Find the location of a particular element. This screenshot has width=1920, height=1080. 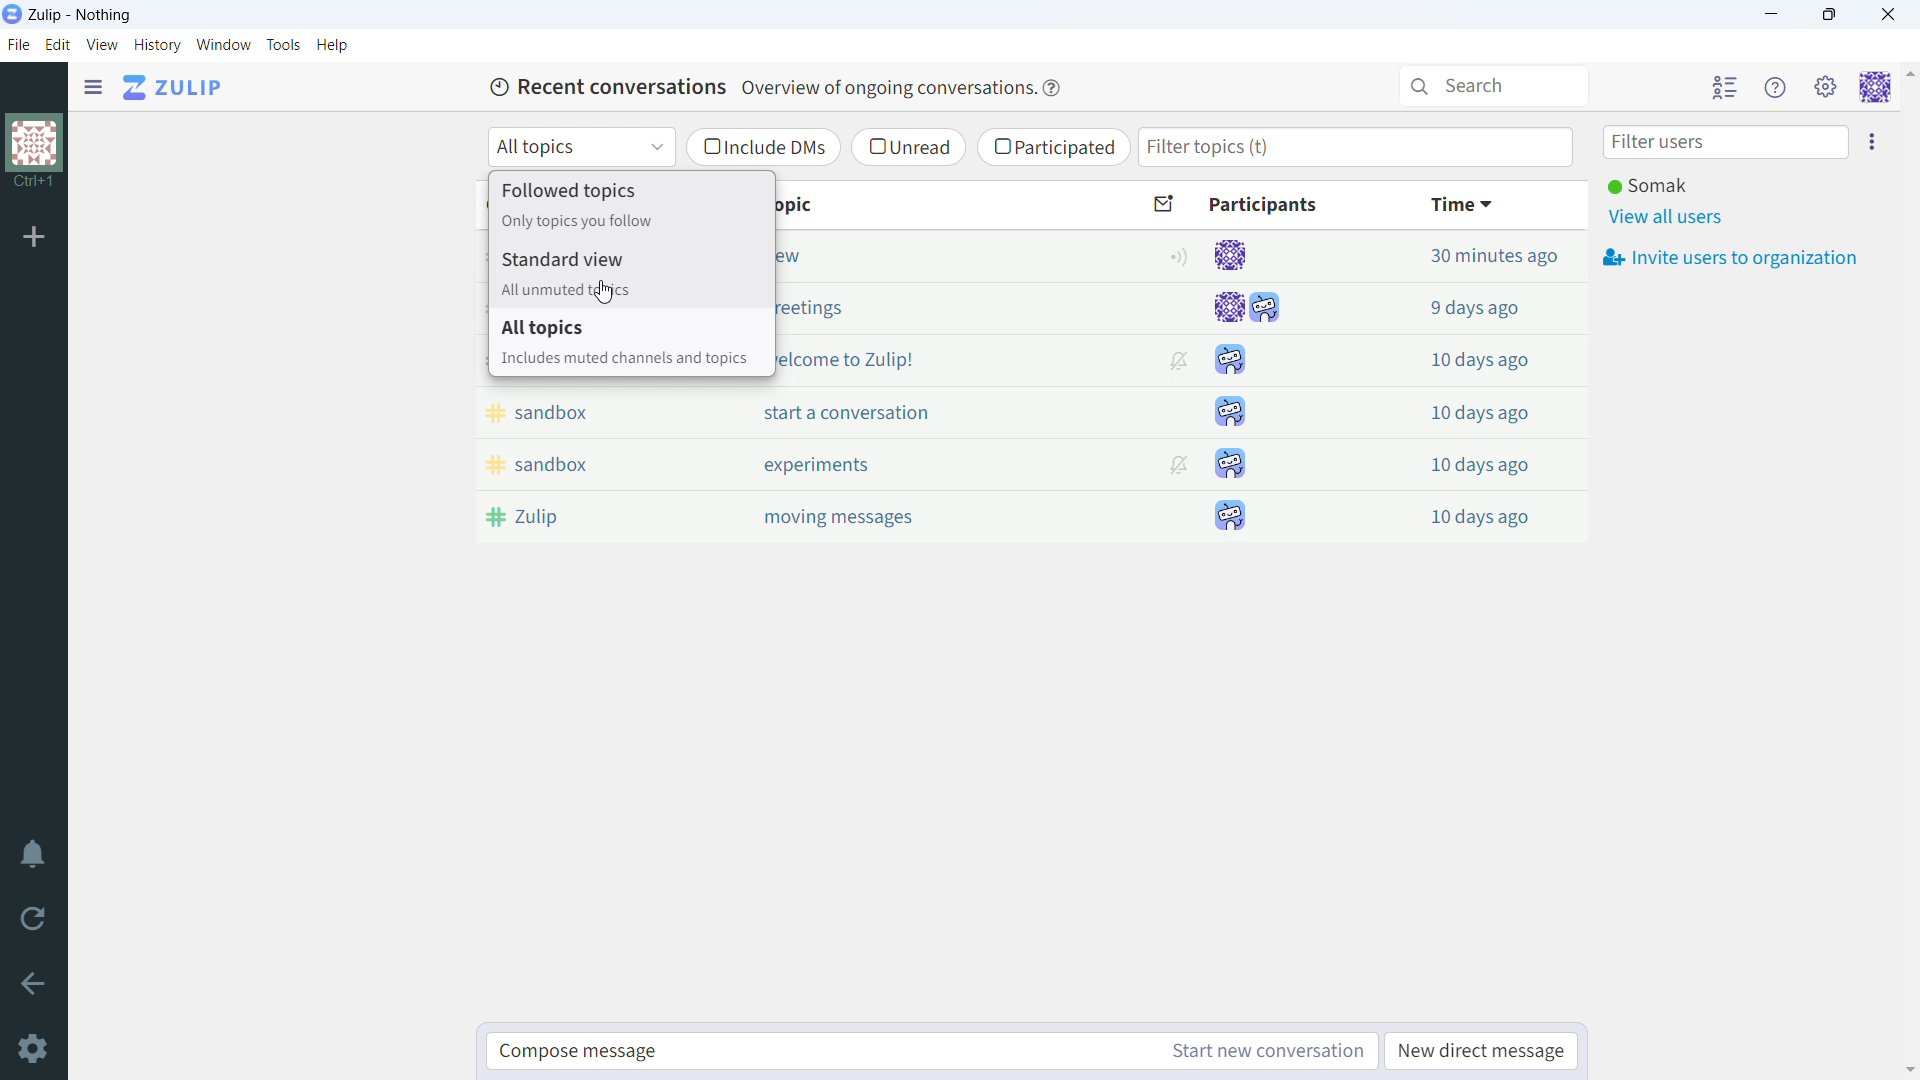

filter user is located at coordinates (1726, 142).